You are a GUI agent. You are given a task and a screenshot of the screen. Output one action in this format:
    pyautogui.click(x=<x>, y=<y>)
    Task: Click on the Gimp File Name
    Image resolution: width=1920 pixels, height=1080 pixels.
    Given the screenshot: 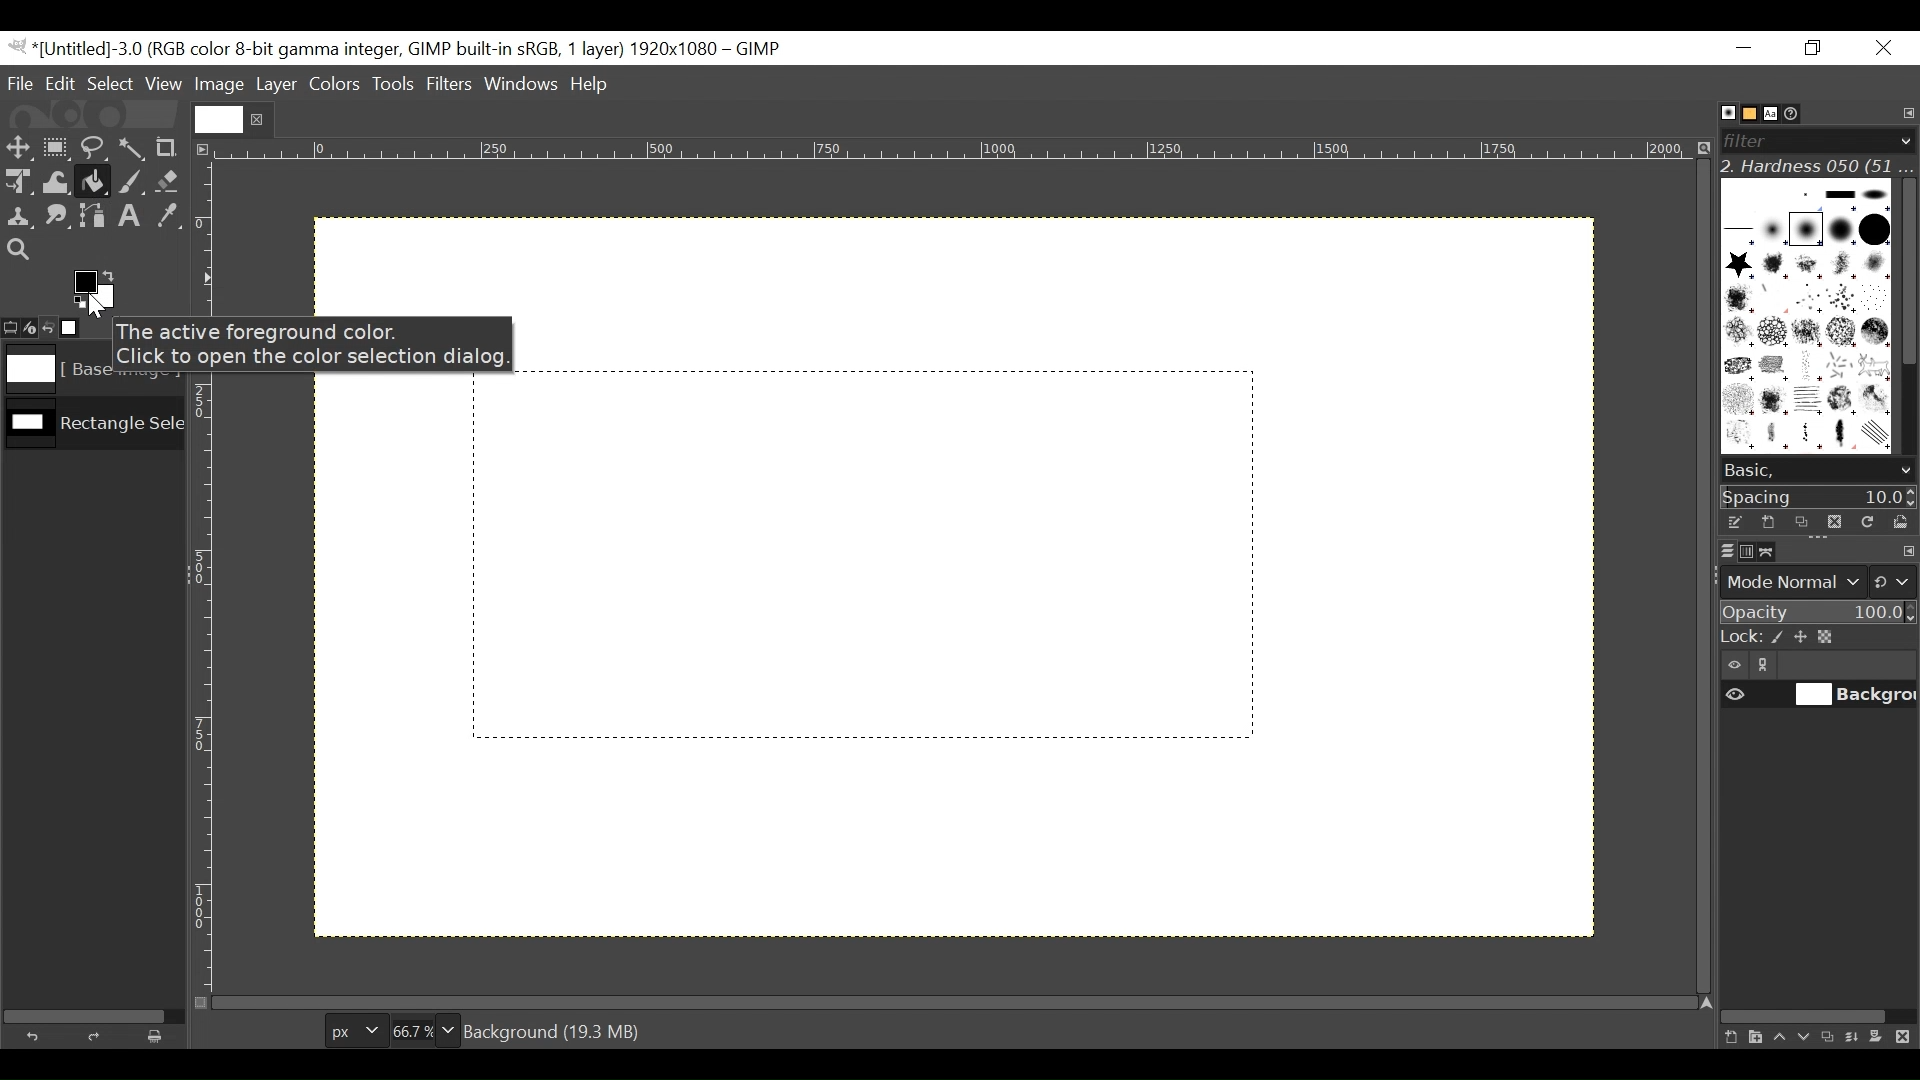 What is the action you would take?
    pyautogui.click(x=398, y=49)
    